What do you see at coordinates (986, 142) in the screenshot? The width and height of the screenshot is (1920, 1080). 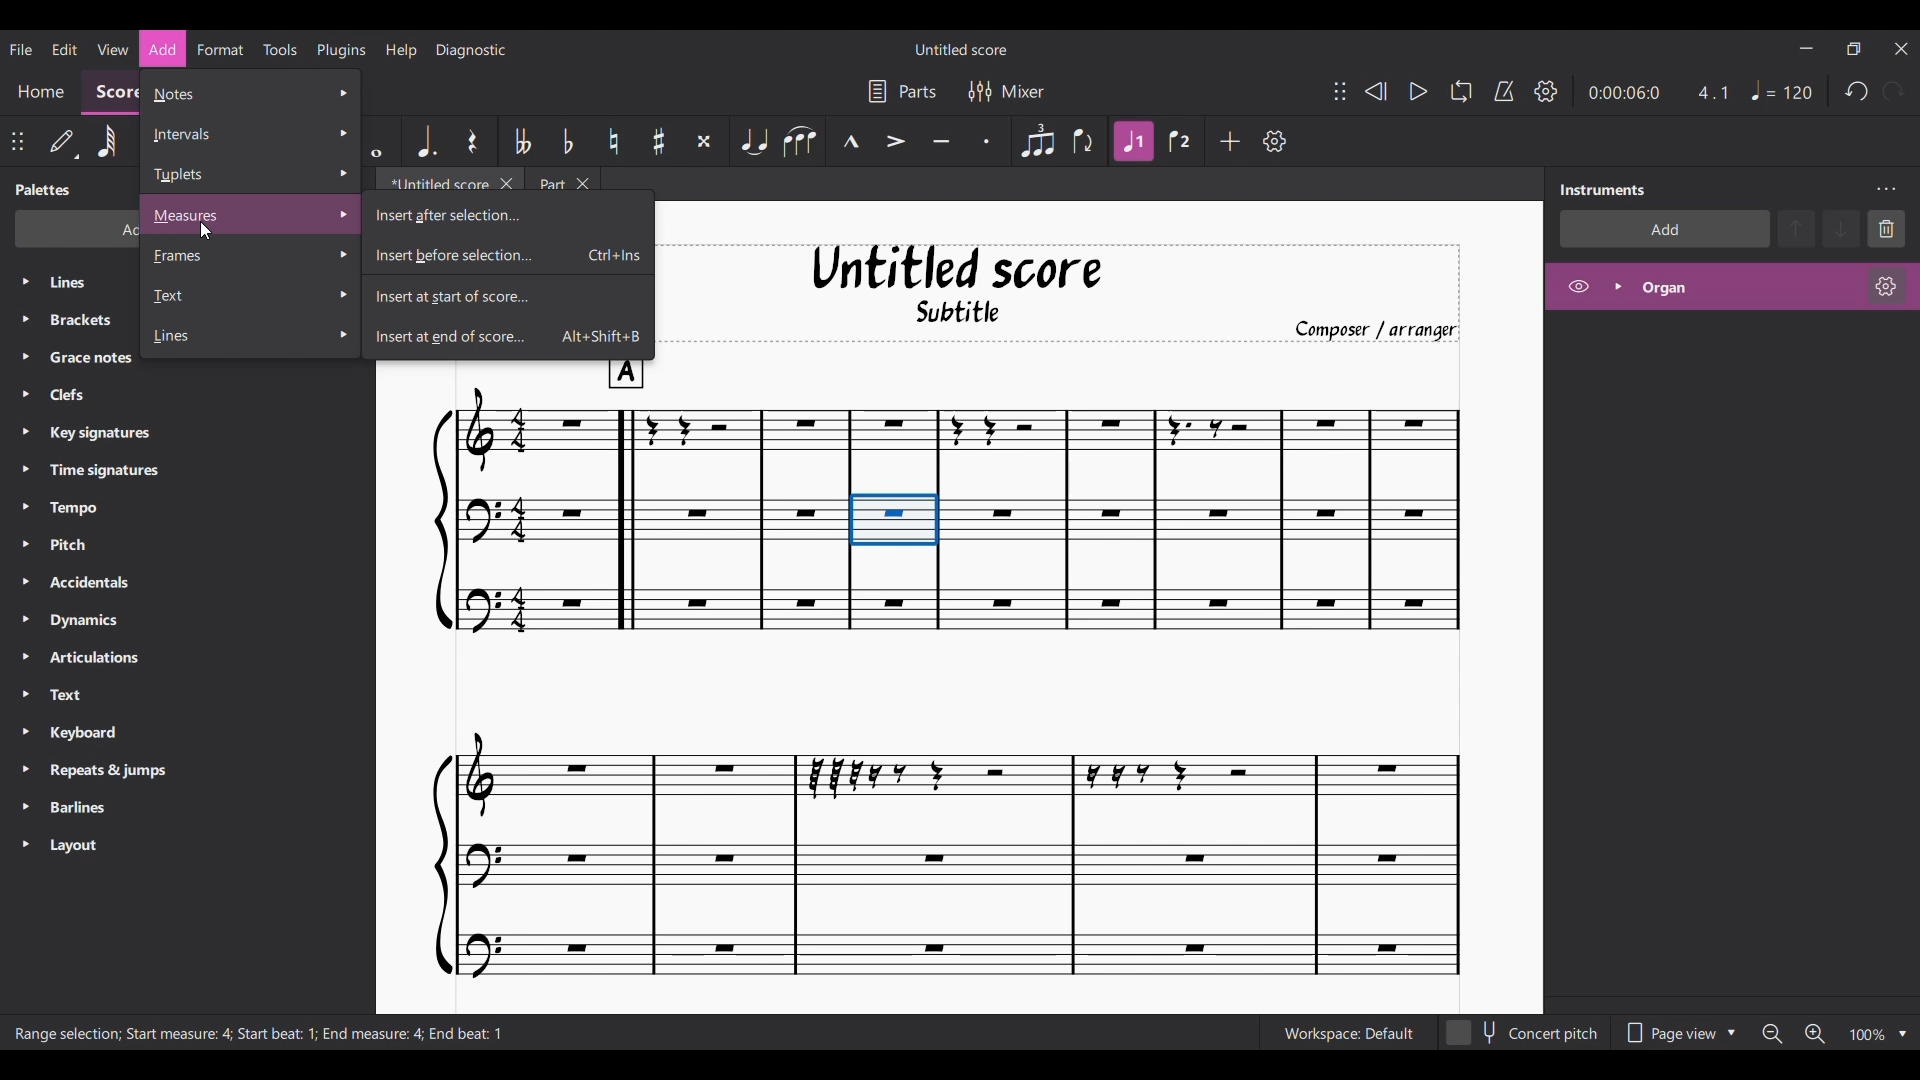 I see `Staccato` at bounding box center [986, 142].